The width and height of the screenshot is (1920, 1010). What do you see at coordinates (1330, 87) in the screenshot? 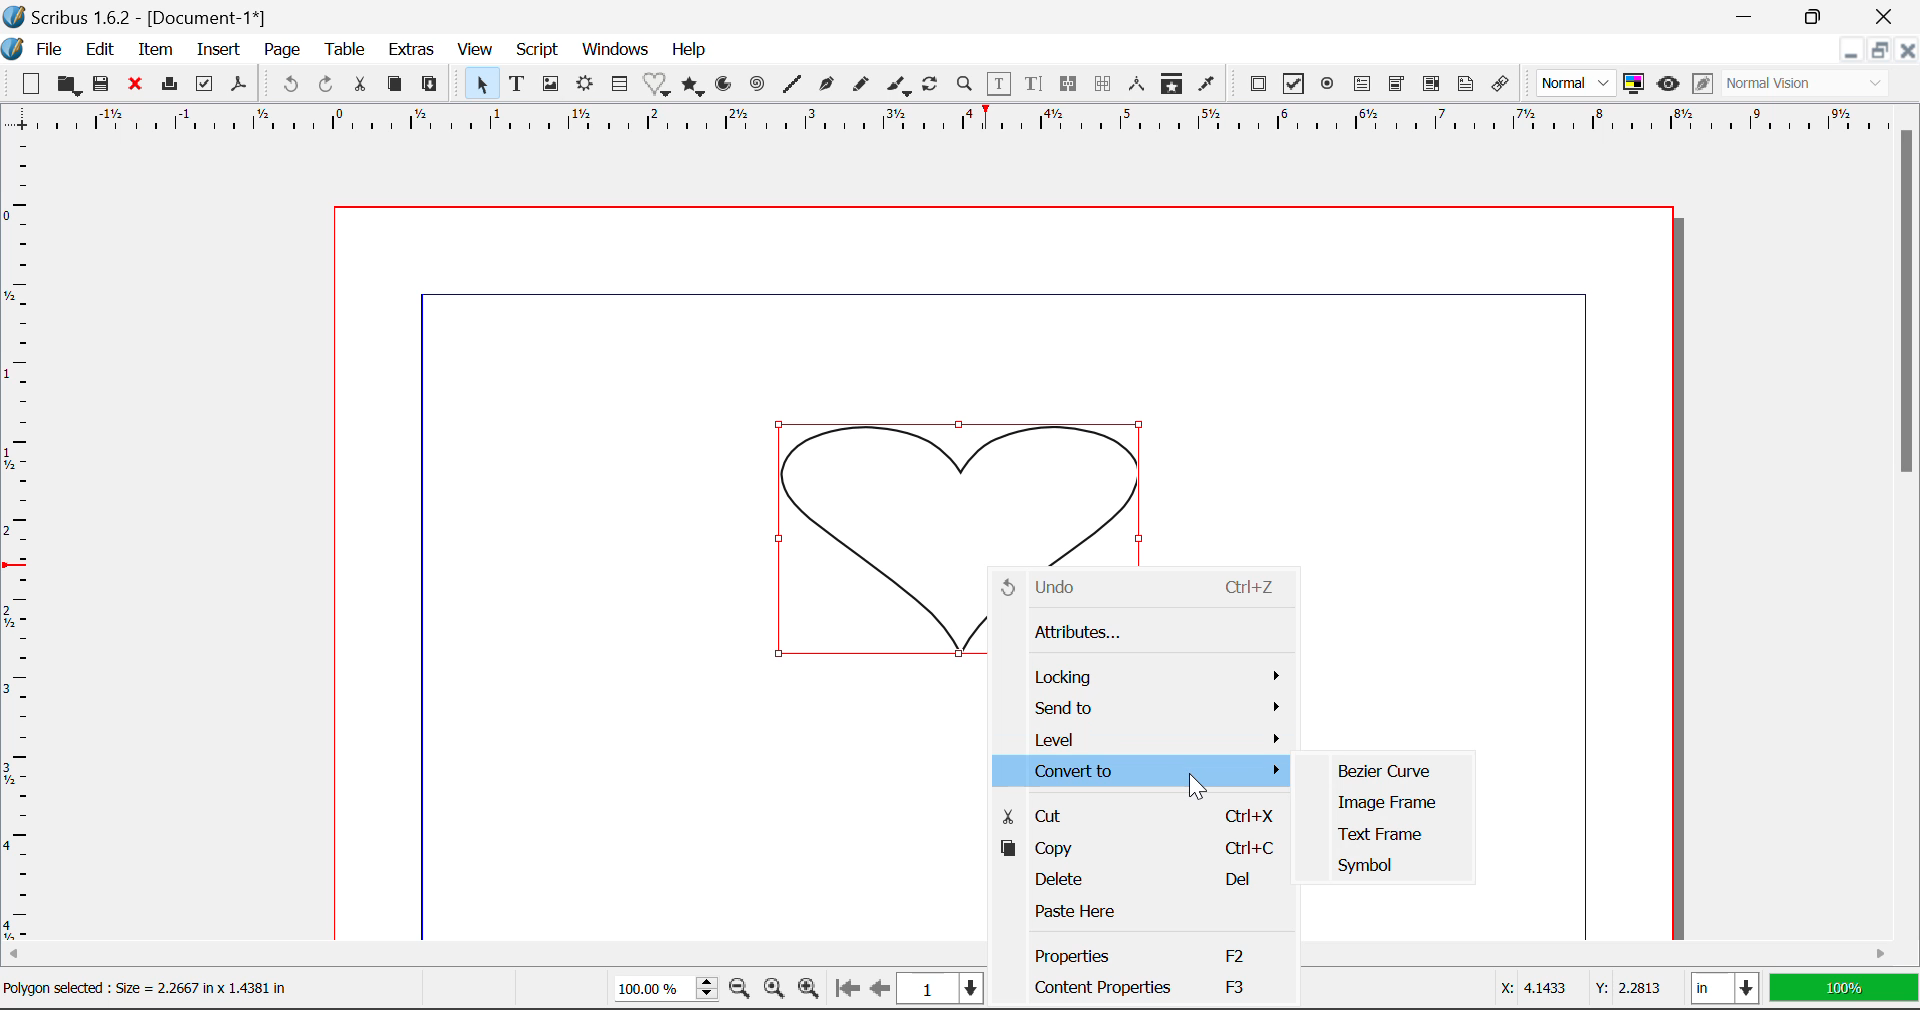
I see `Pdf Radio Button` at bounding box center [1330, 87].